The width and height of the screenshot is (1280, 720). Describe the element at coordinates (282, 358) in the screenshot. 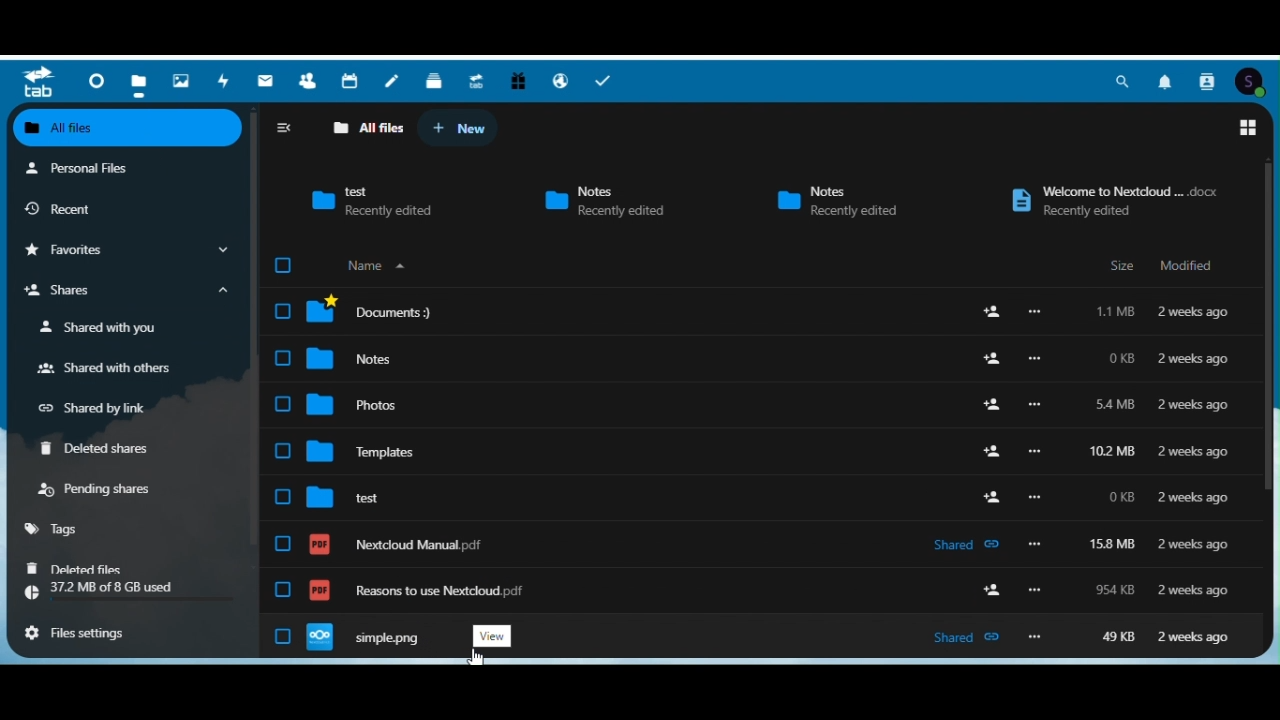

I see `checkbox` at that location.